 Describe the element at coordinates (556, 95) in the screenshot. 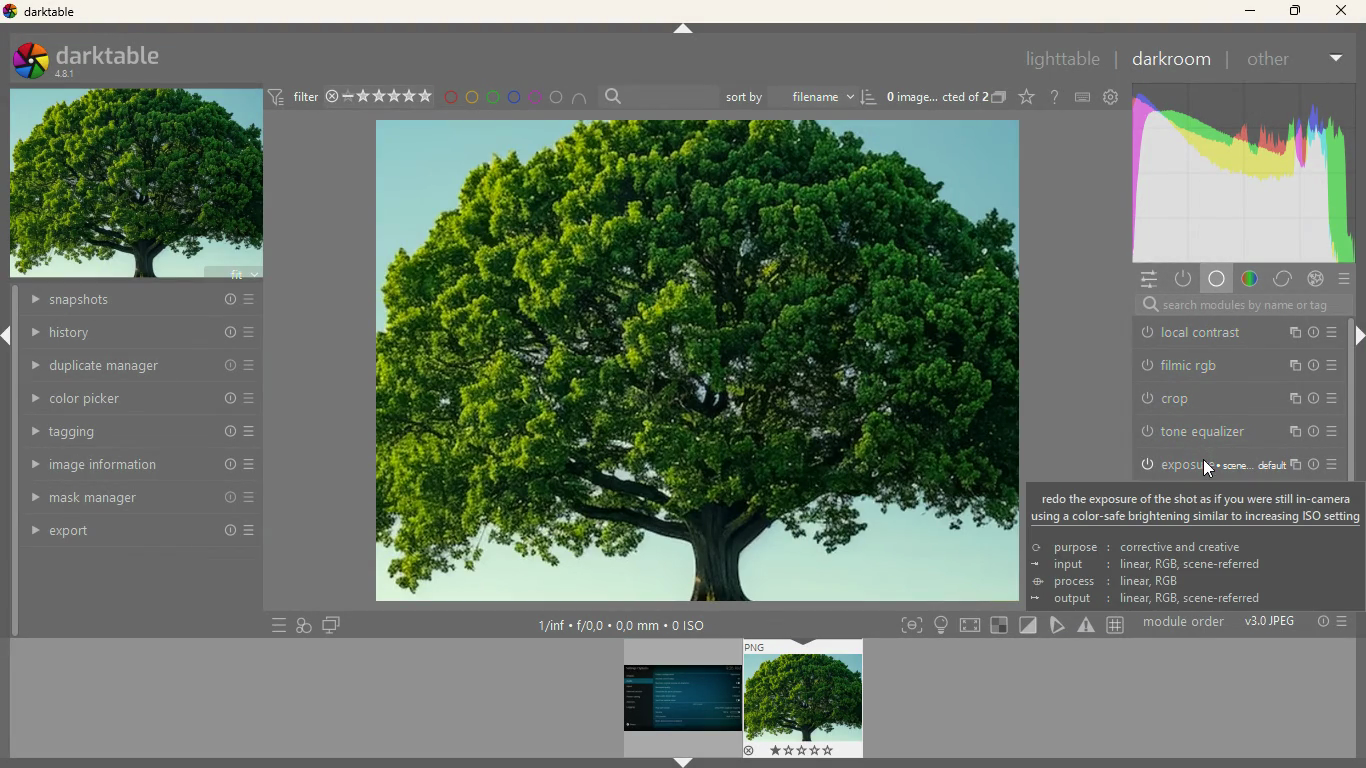

I see `circle` at that location.